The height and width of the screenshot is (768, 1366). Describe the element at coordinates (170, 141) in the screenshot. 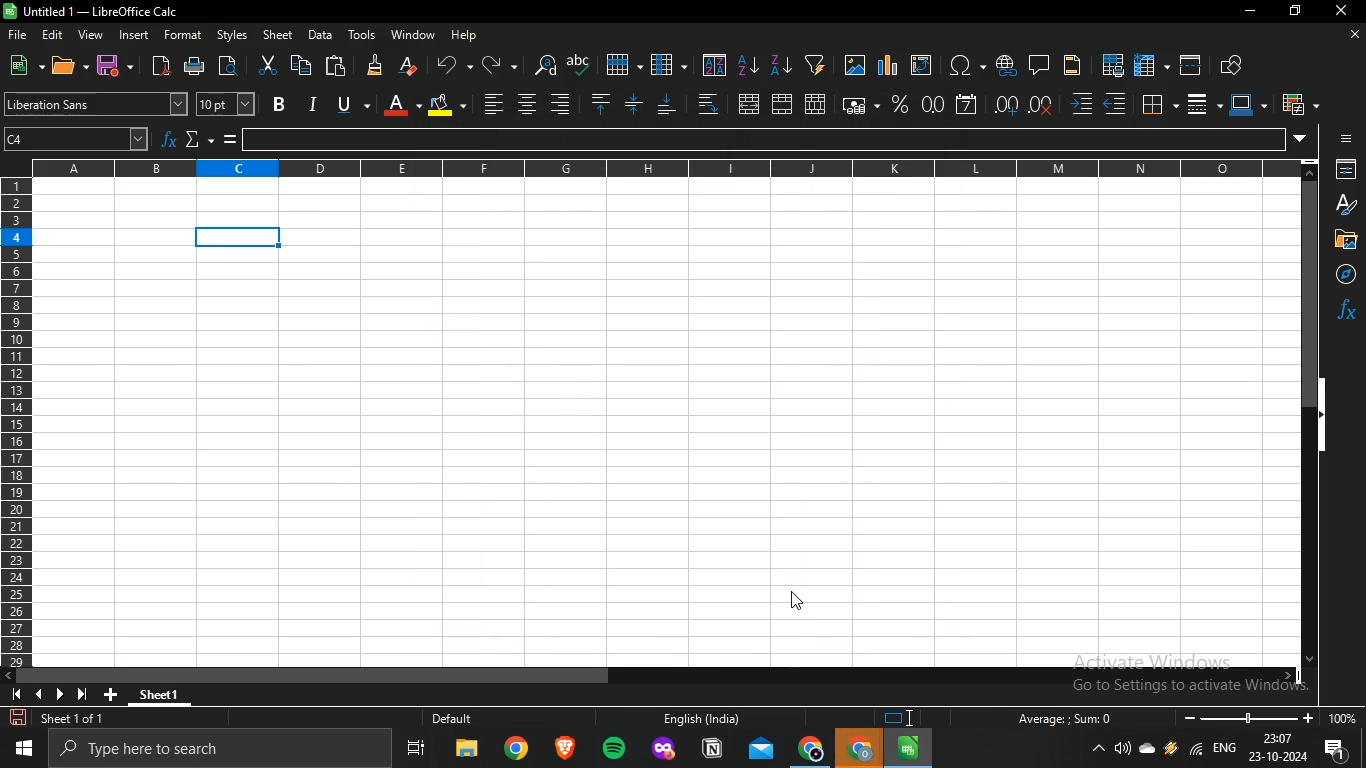

I see `function ` at that location.